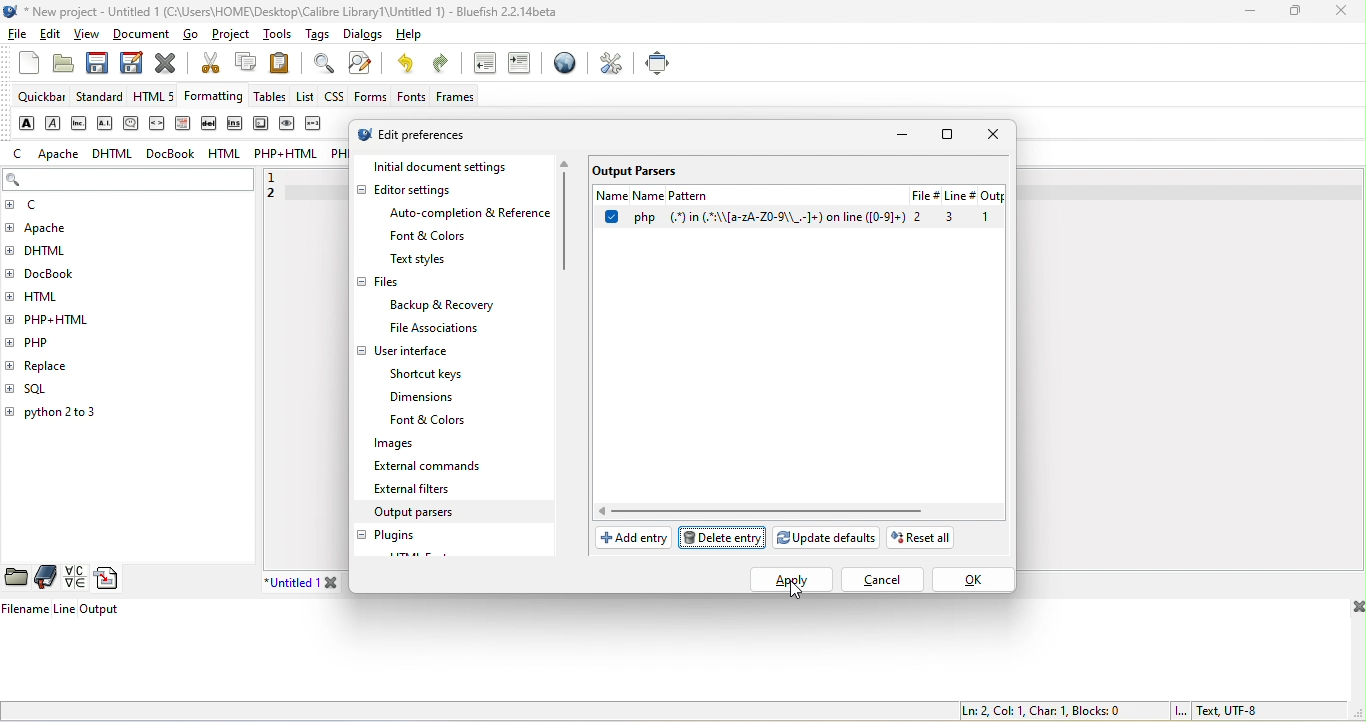 Image resolution: width=1366 pixels, height=722 pixels. I want to click on help, so click(405, 37).